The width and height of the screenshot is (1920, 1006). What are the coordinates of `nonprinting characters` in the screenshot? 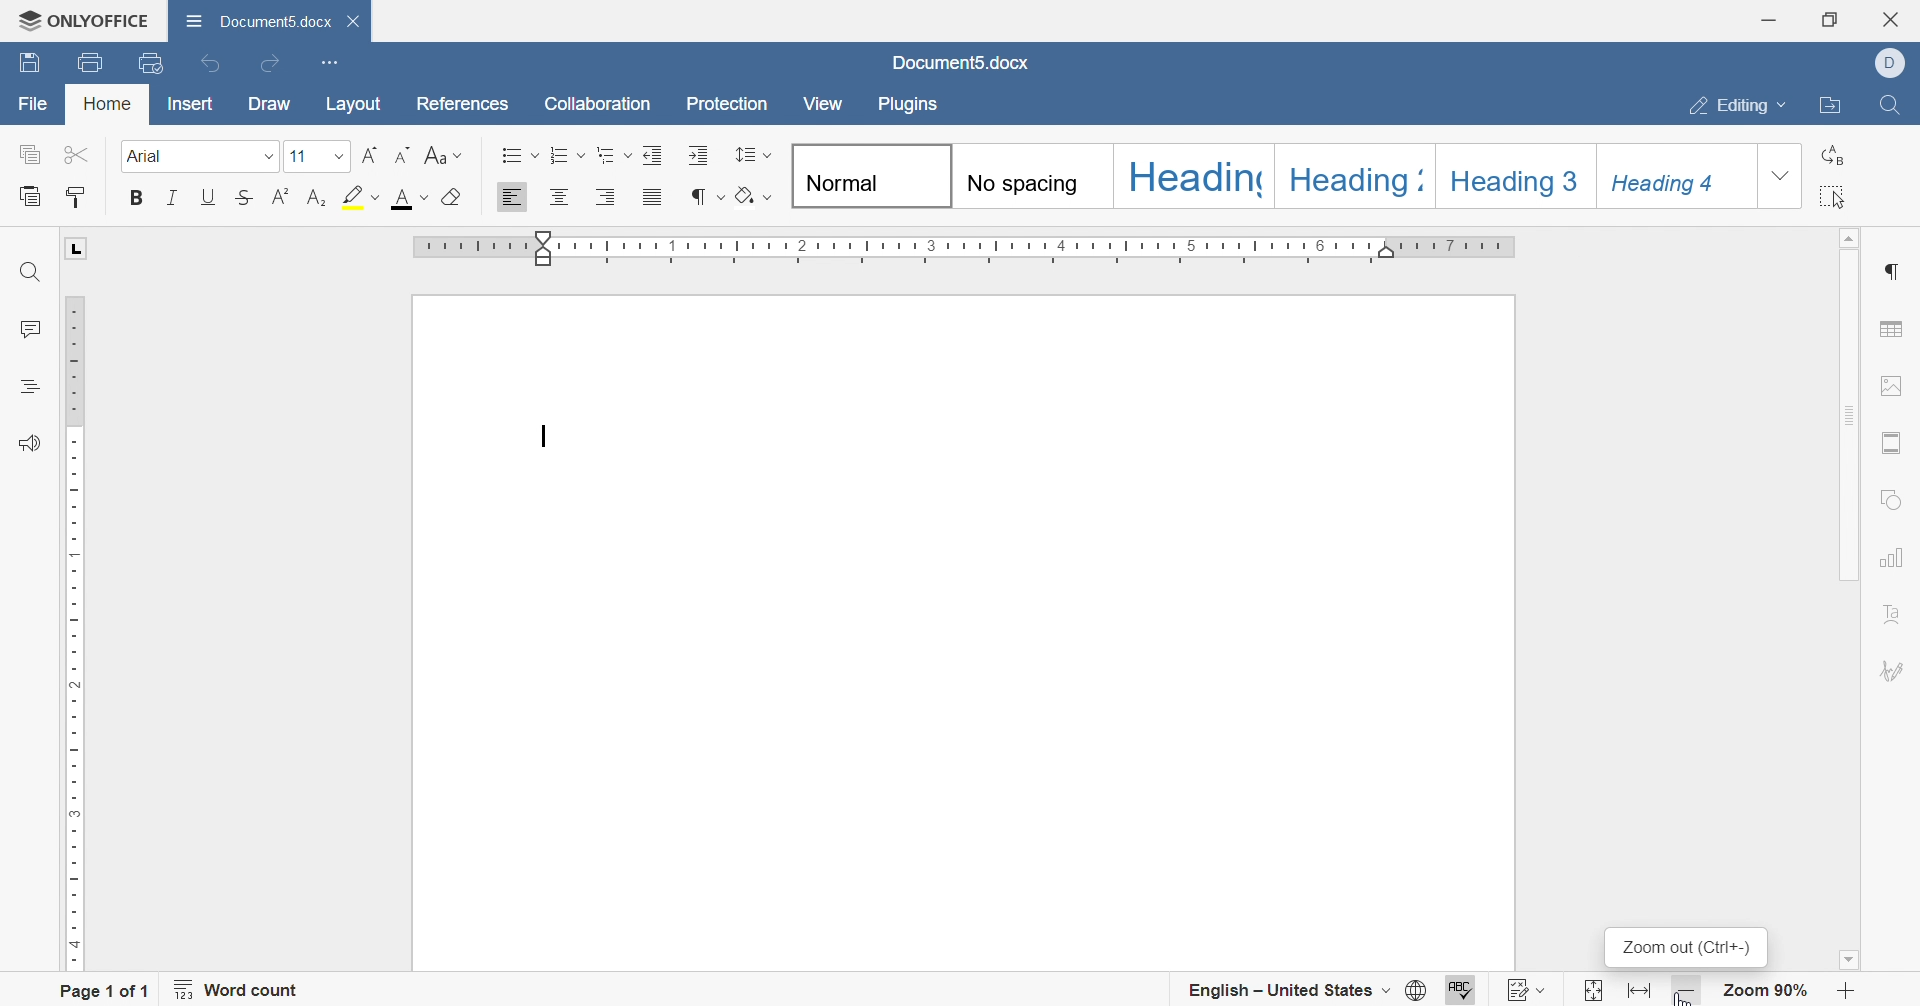 It's located at (706, 196).